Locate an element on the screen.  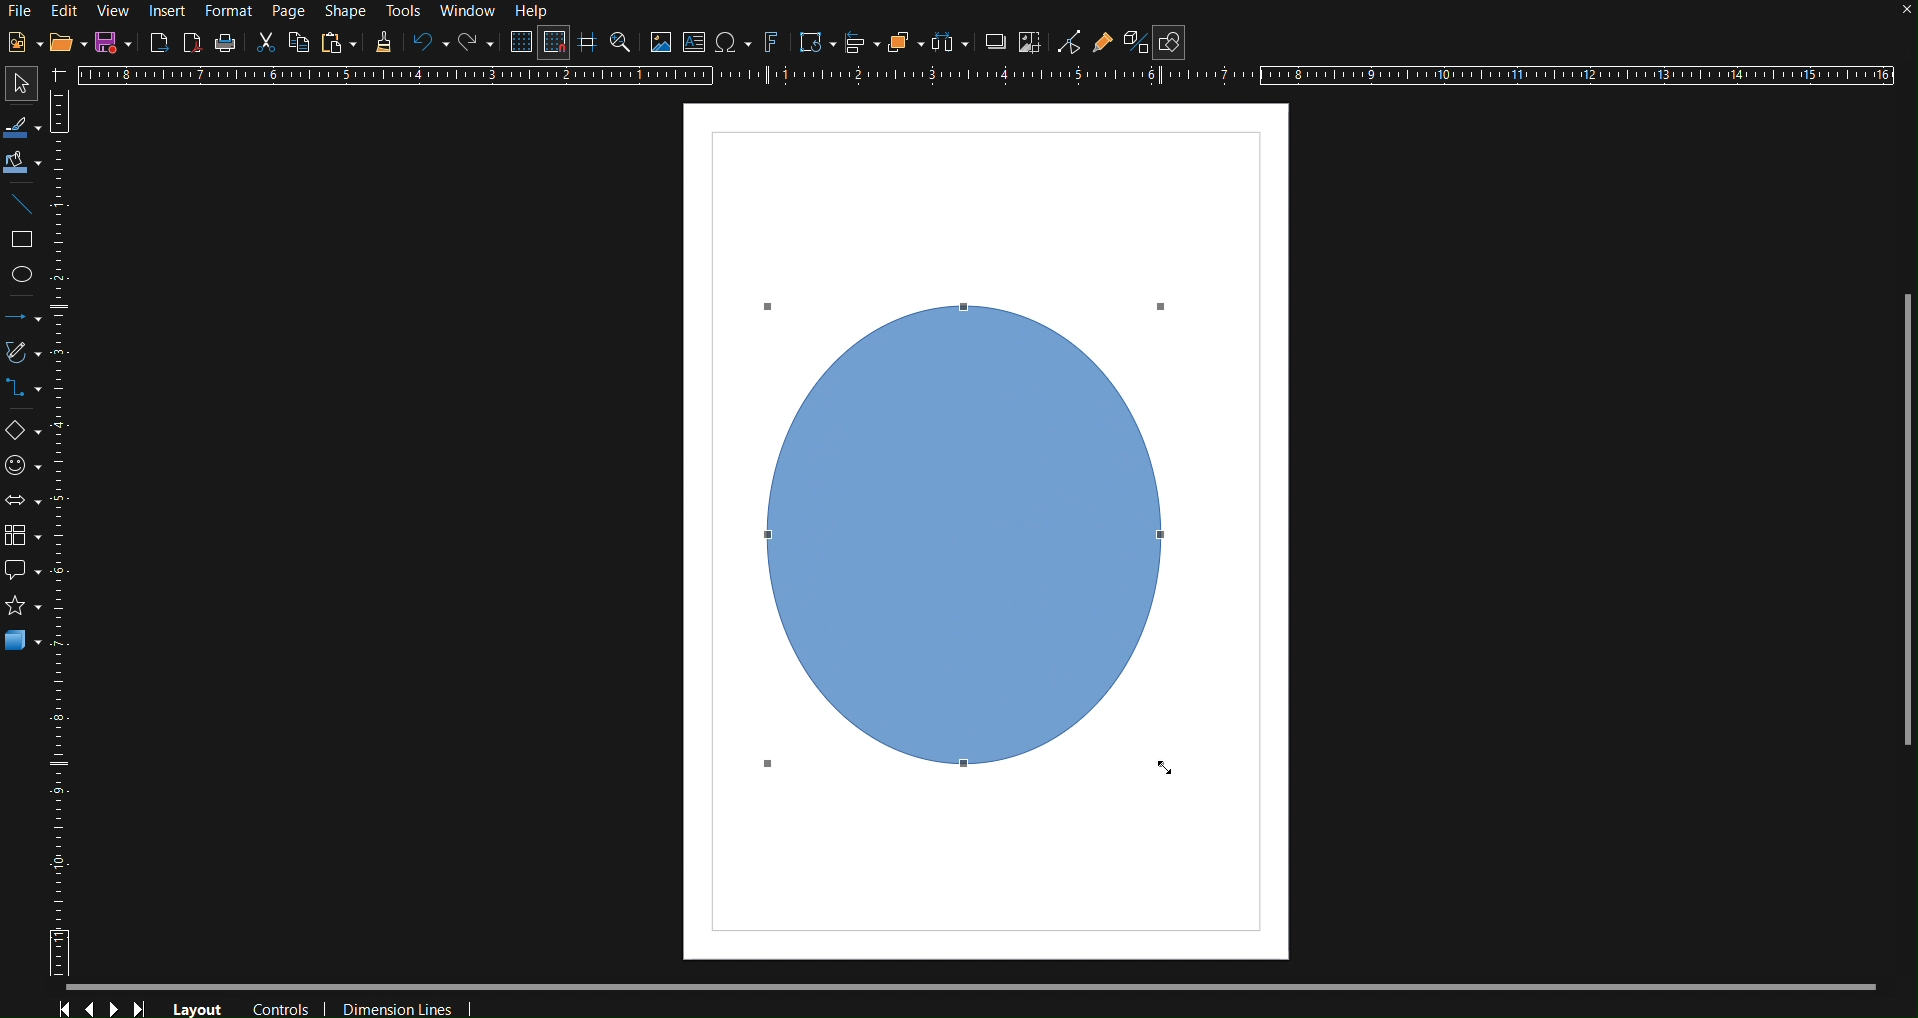
Ellipse is located at coordinates (26, 274).